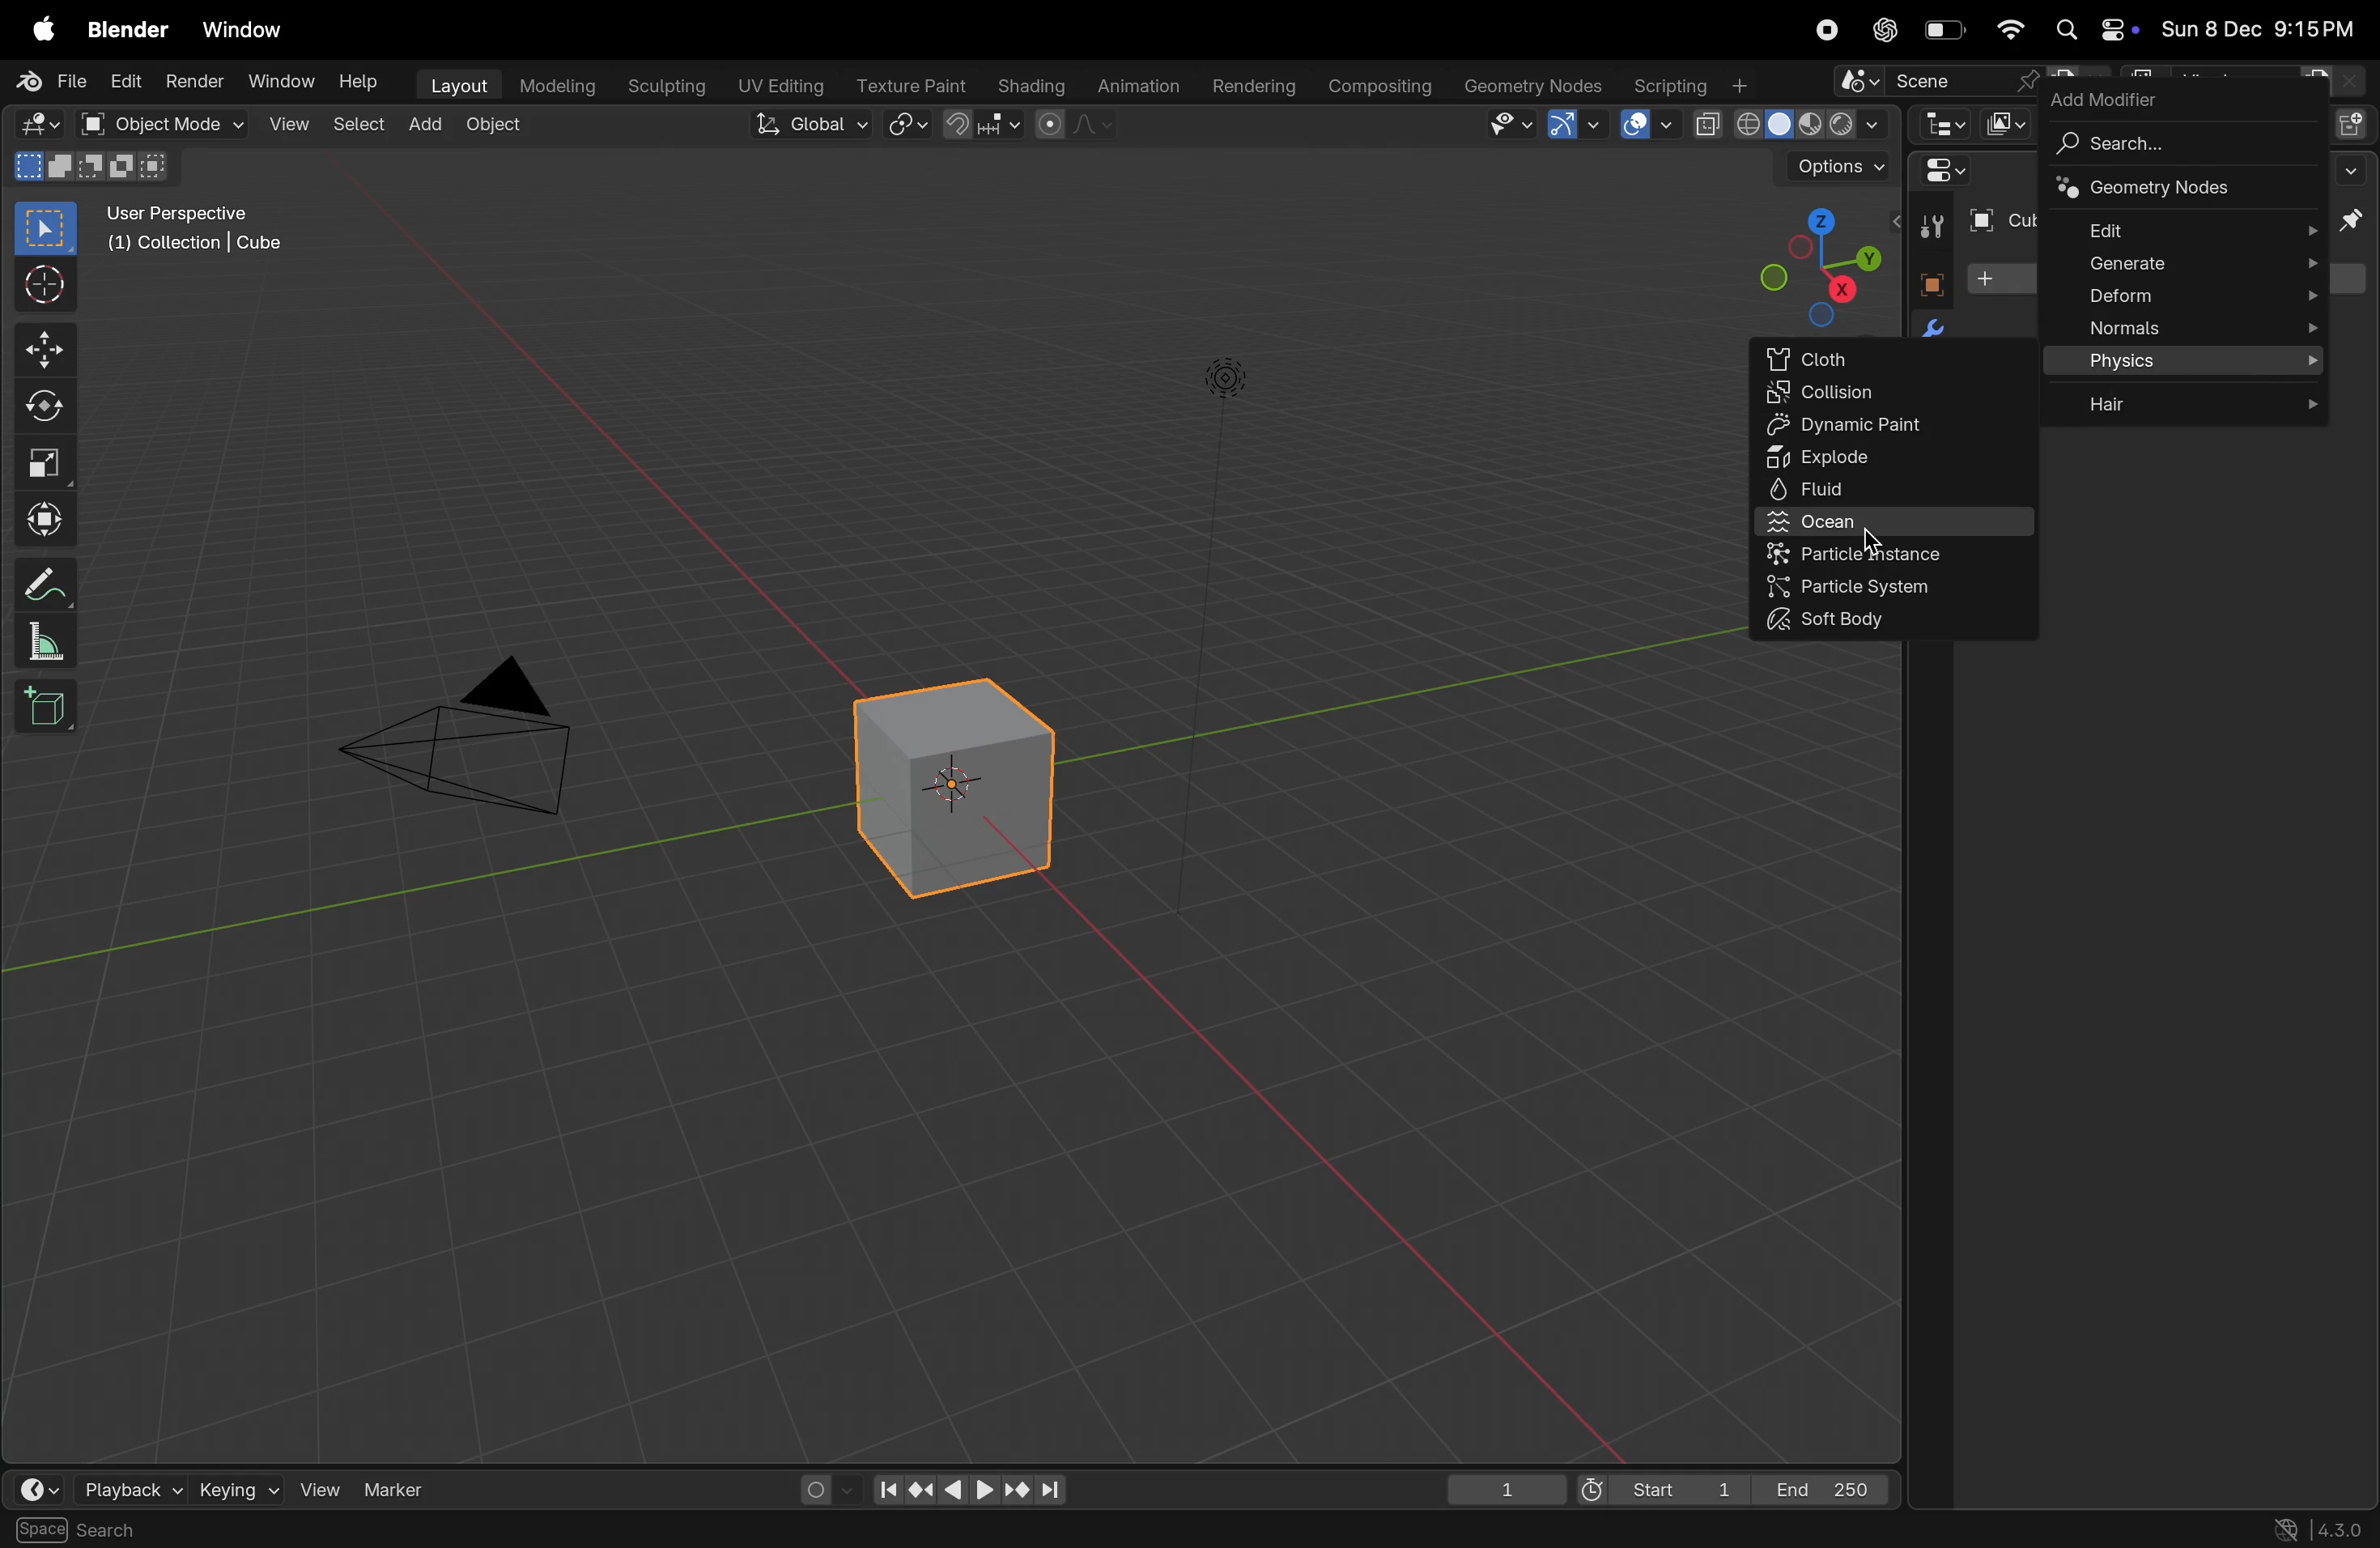 The image size is (2380, 1548). I want to click on show Gimzo, so click(1571, 127).